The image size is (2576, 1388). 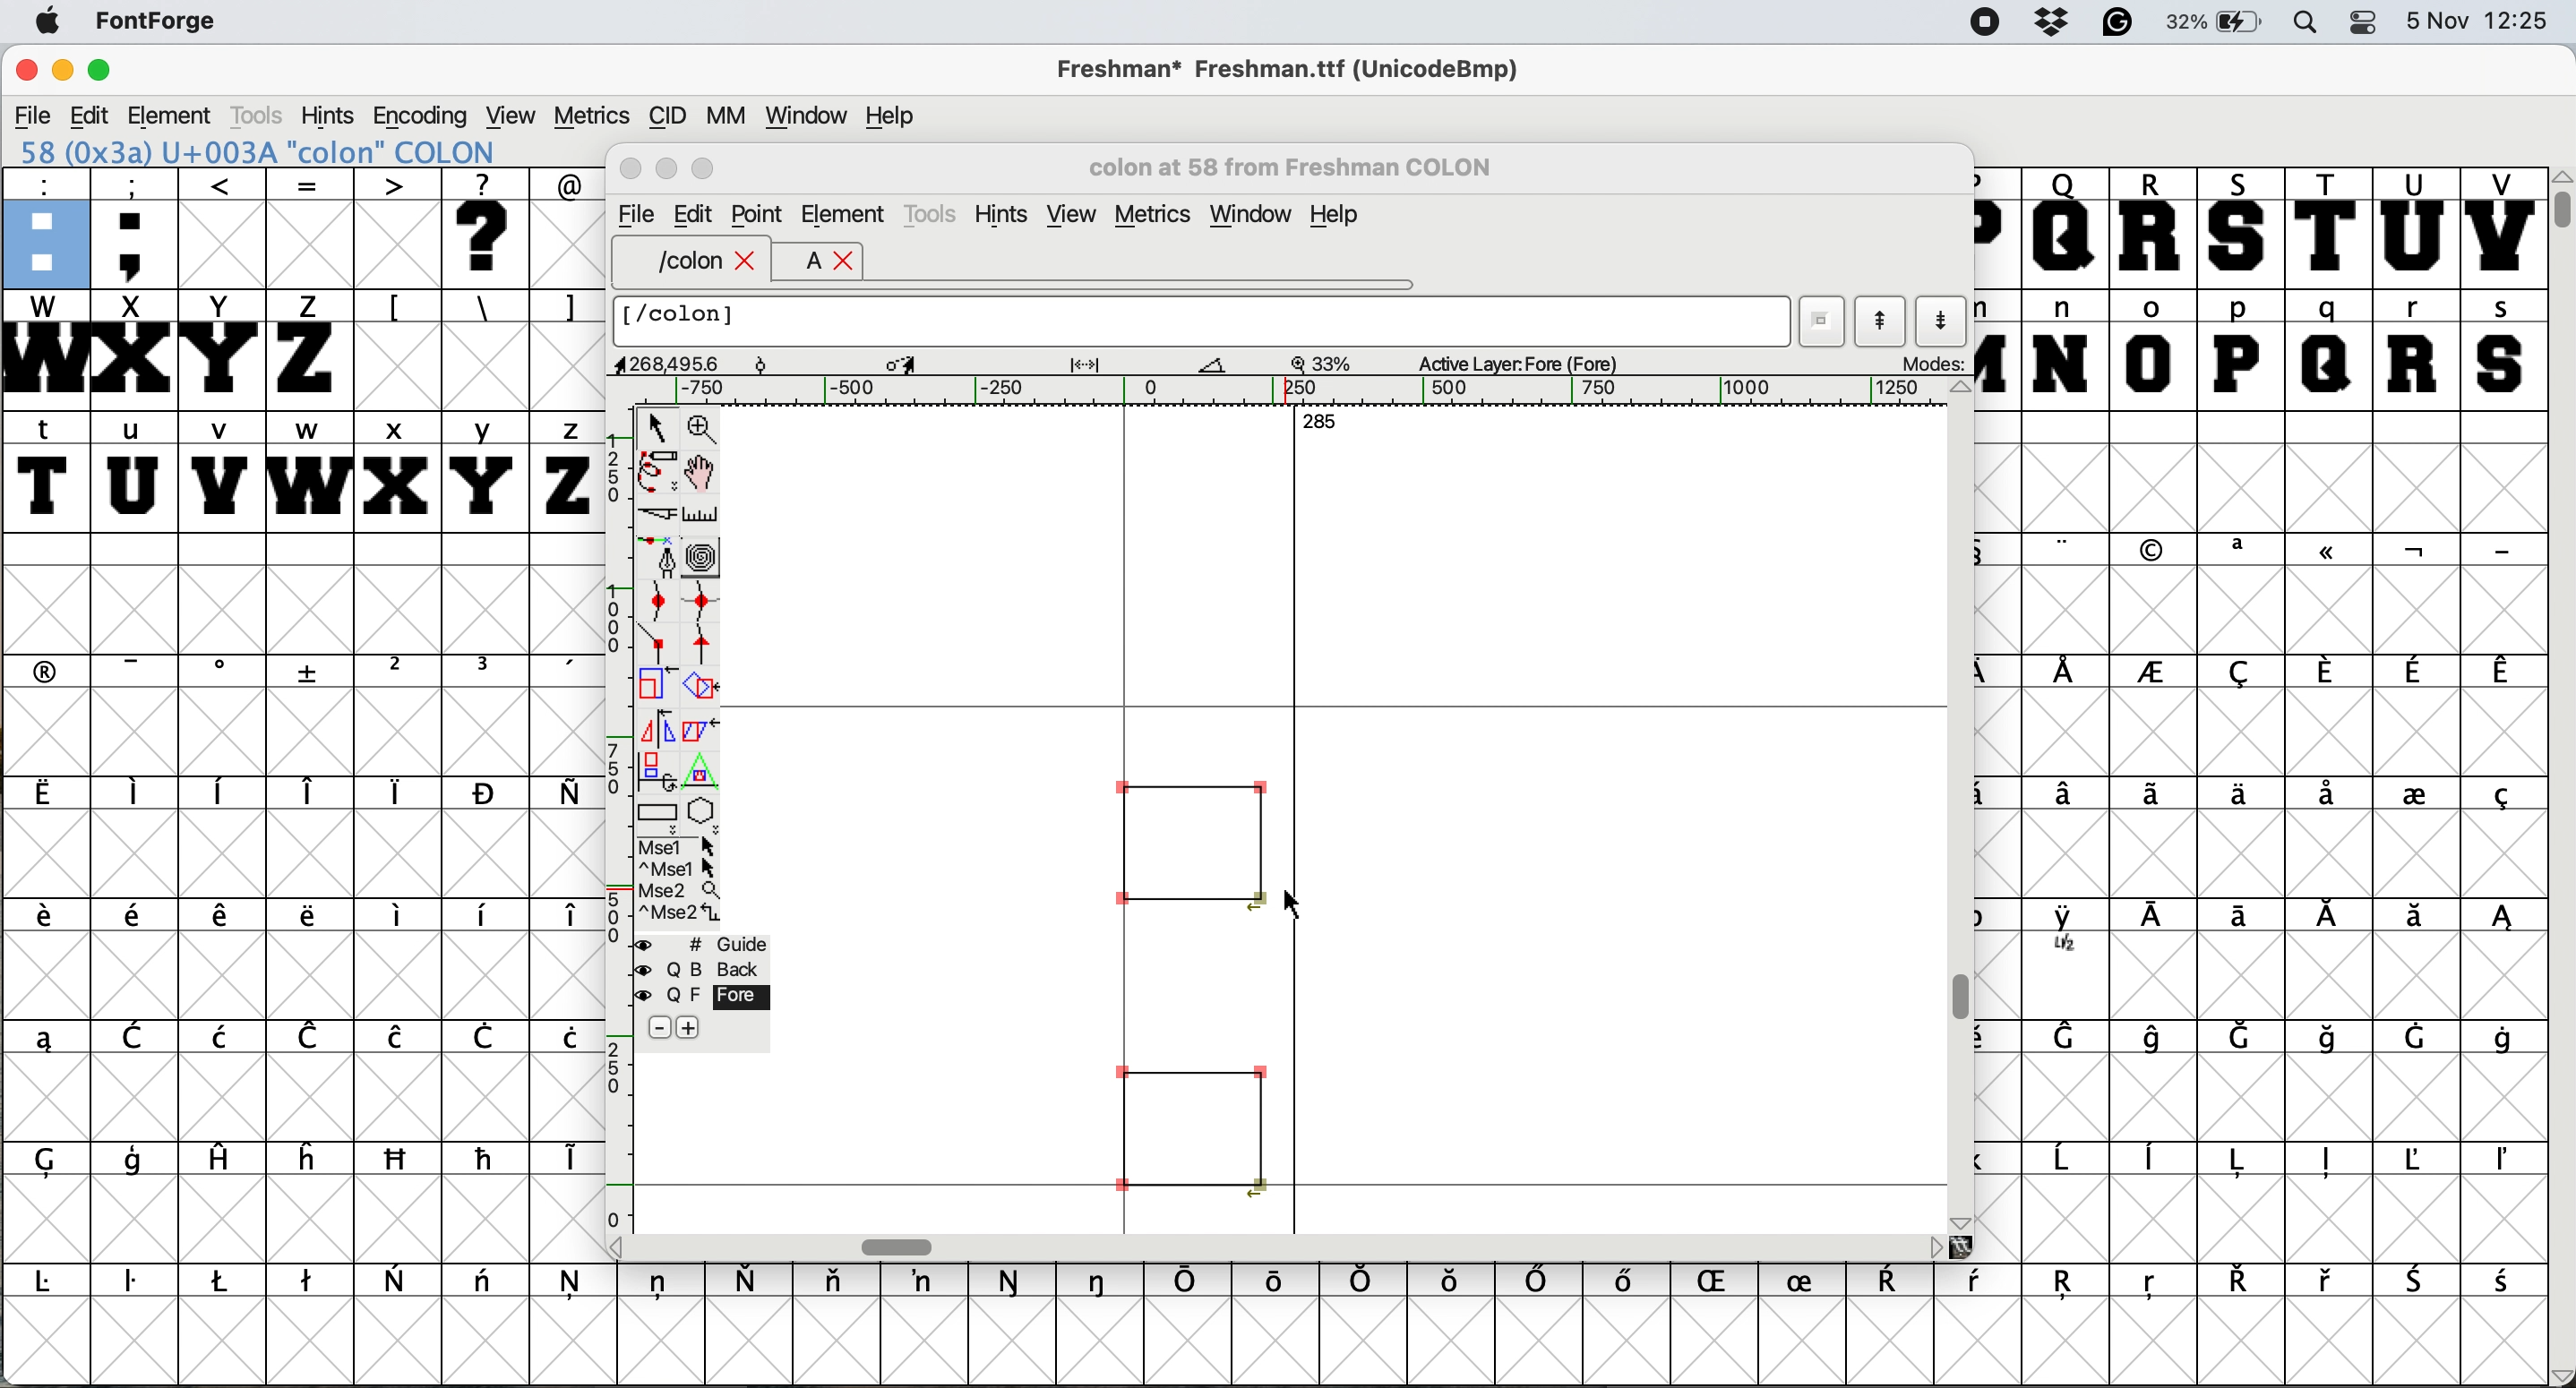 I want to click on guide, so click(x=698, y=942).